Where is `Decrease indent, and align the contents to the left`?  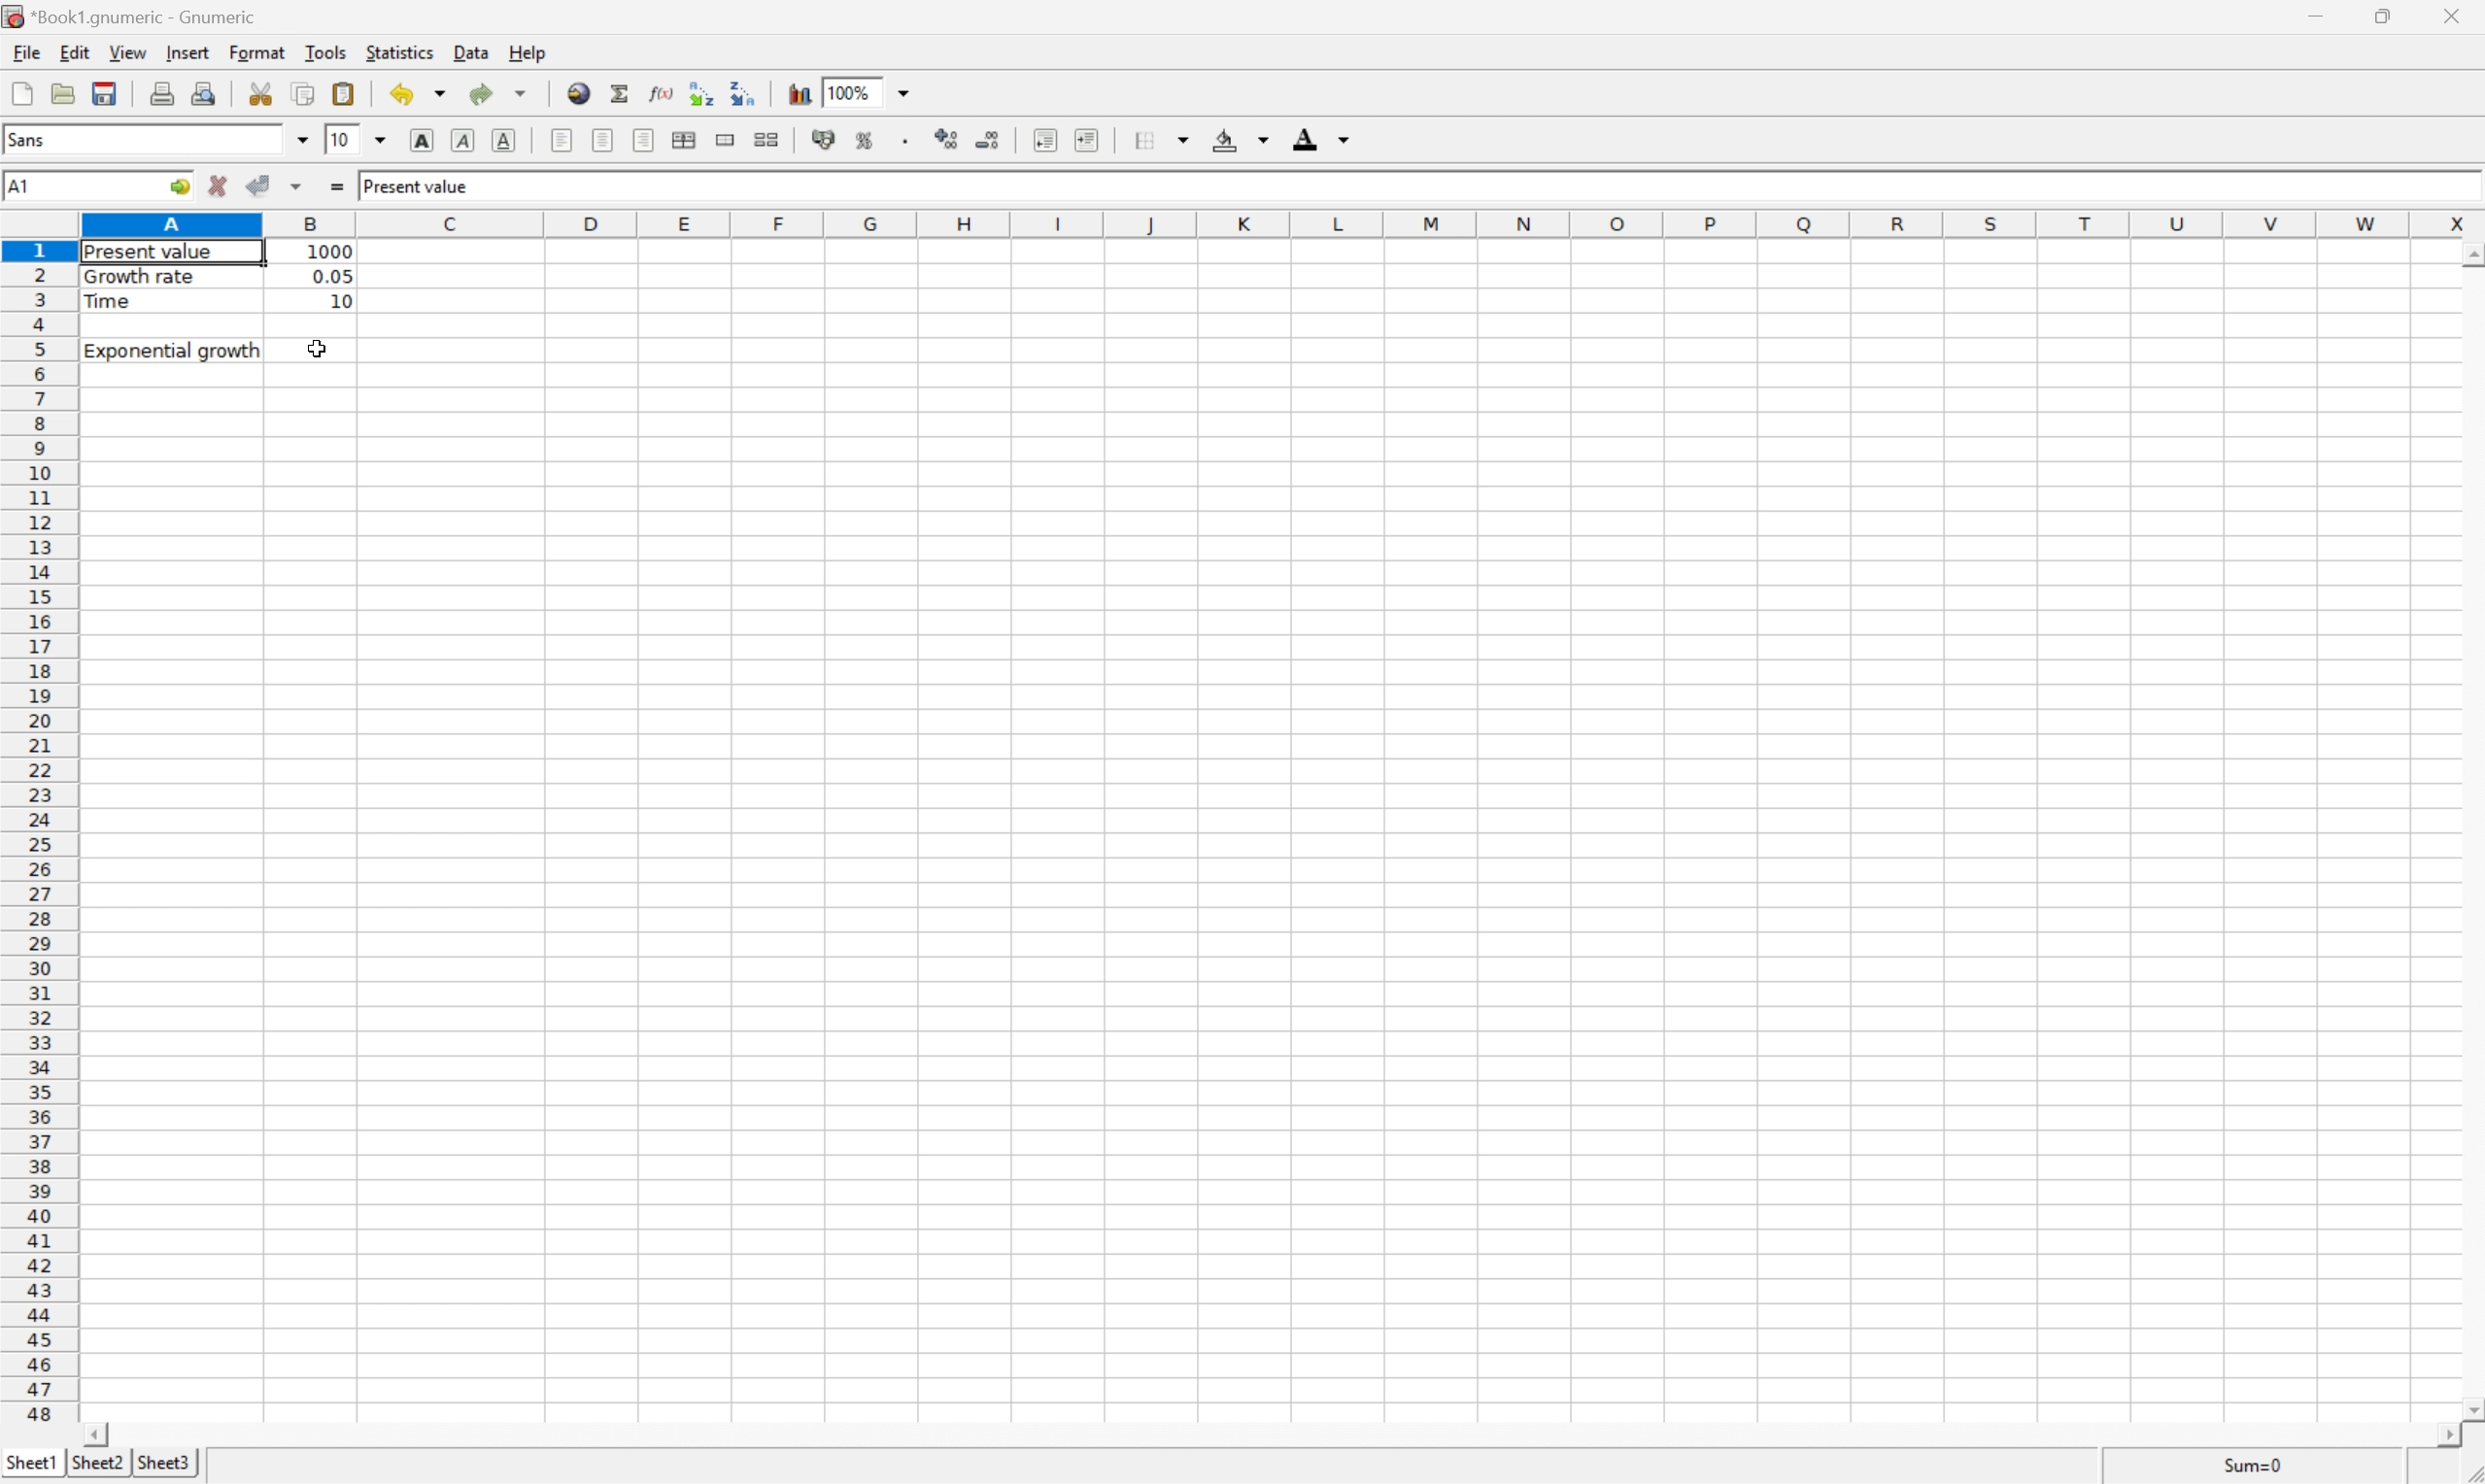
Decrease indent, and align the contents to the left is located at coordinates (1045, 138).